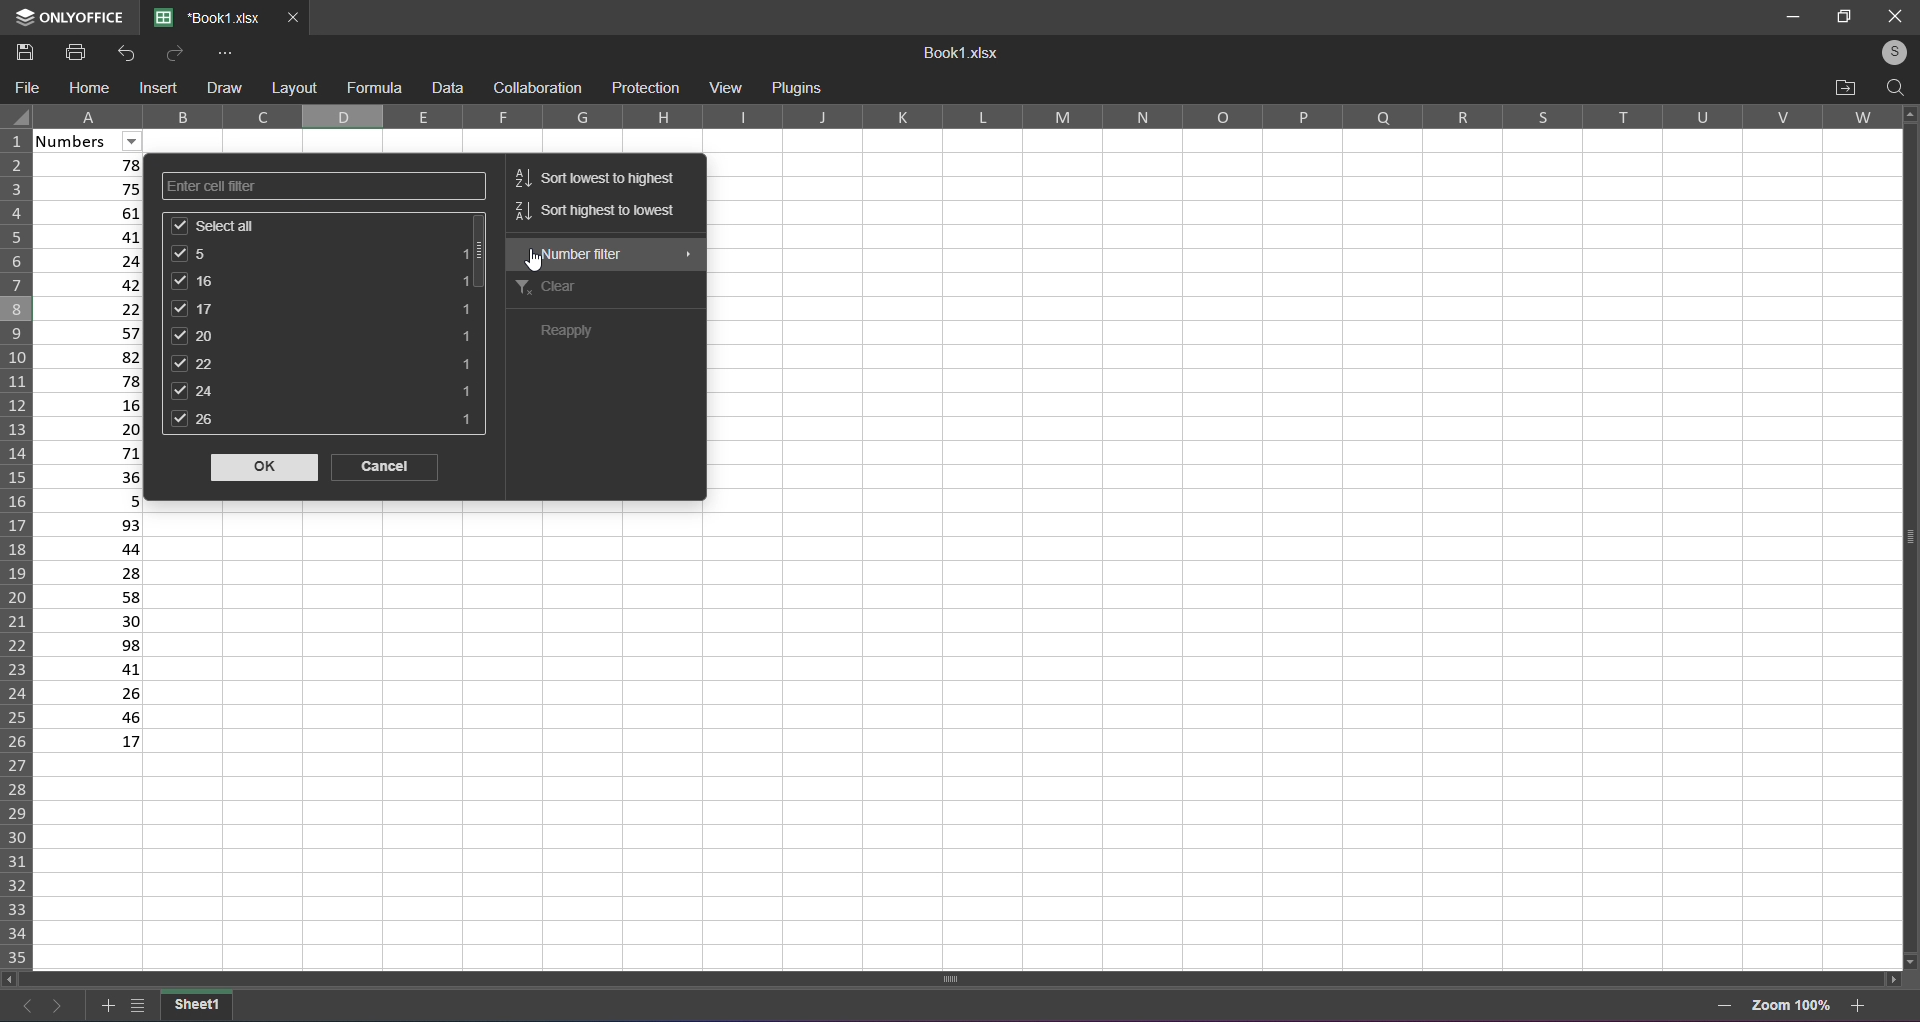 Image resolution: width=1920 pixels, height=1022 pixels. Describe the element at coordinates (88, 621) in the screenshot. I see `30` at that location.